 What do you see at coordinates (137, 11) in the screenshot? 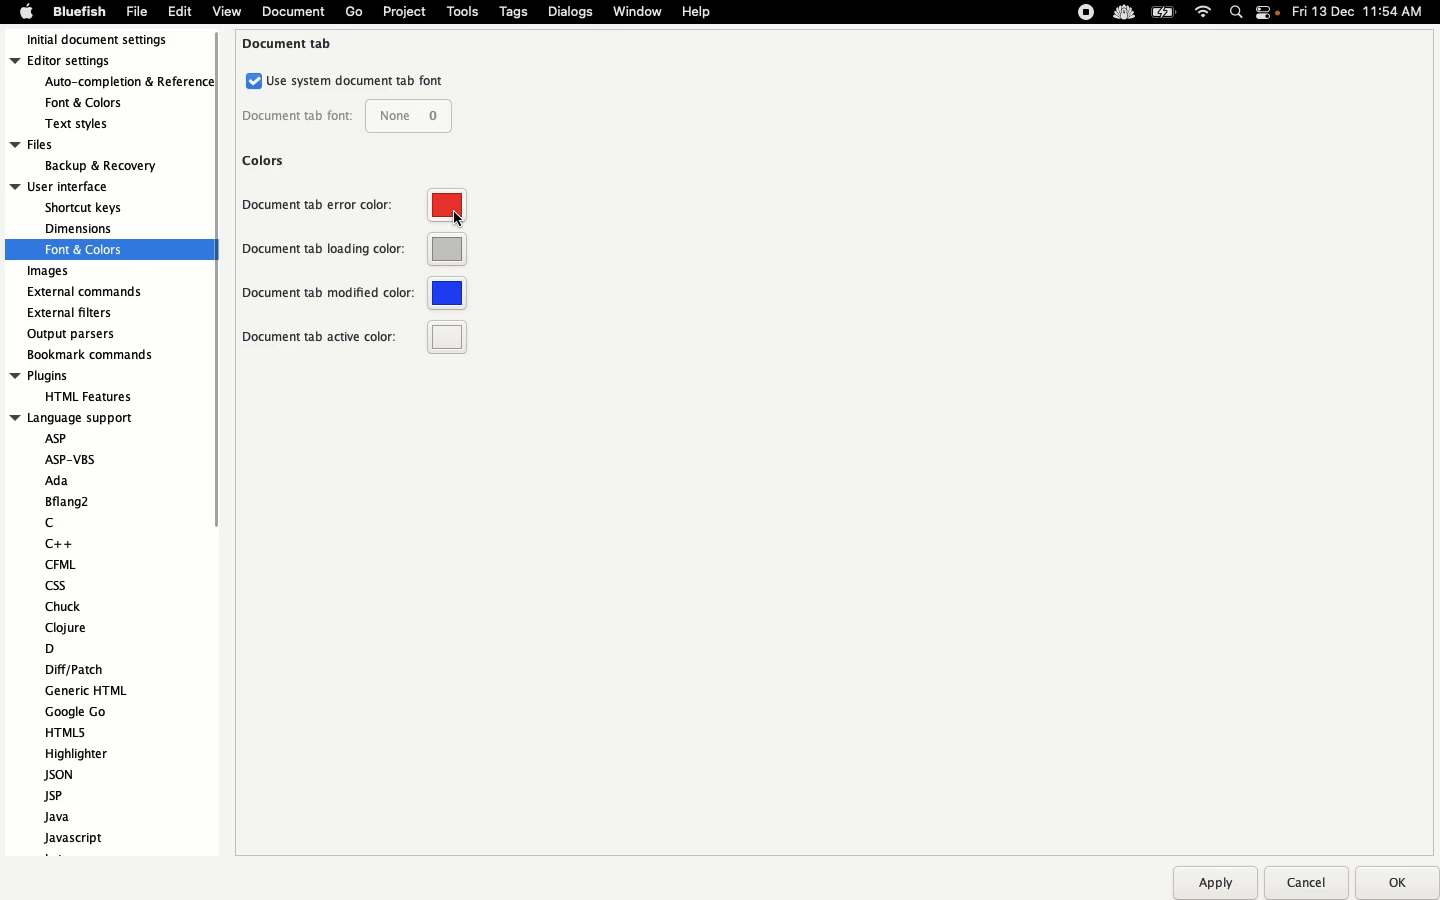
I see `File` at bounding box center [137, 11].